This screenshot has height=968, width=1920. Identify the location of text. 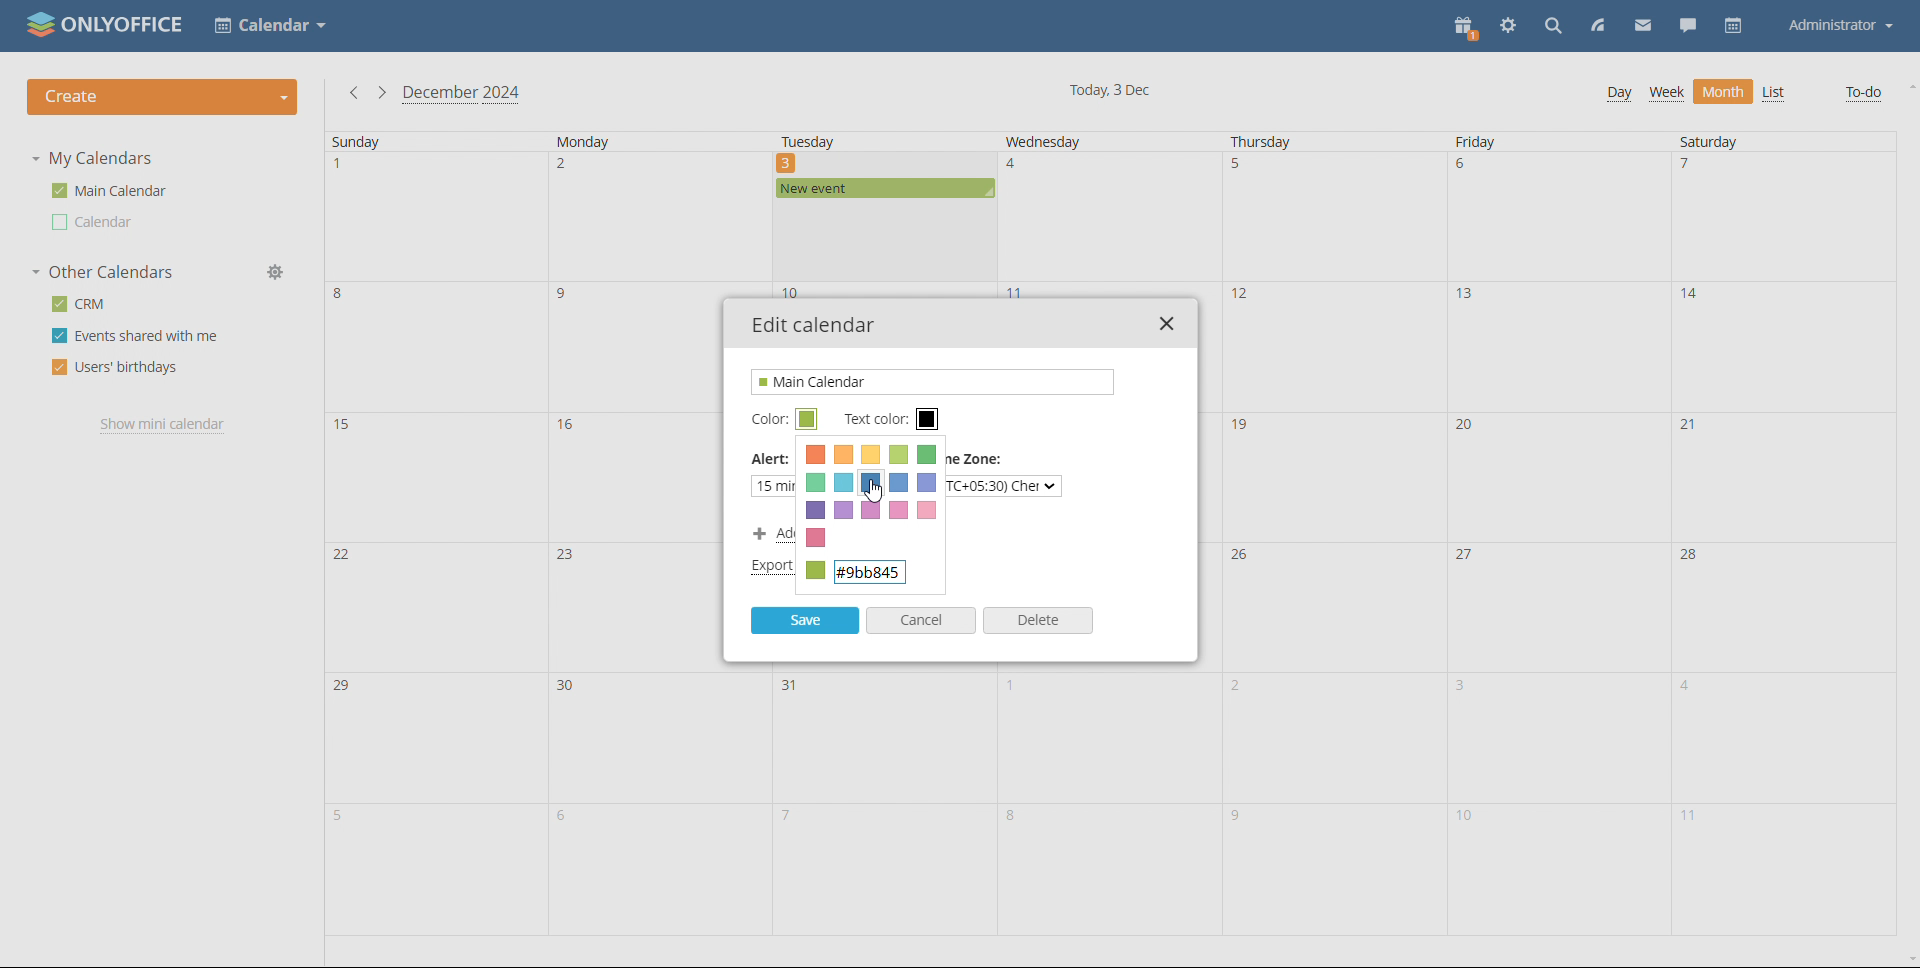
(1002, 486).